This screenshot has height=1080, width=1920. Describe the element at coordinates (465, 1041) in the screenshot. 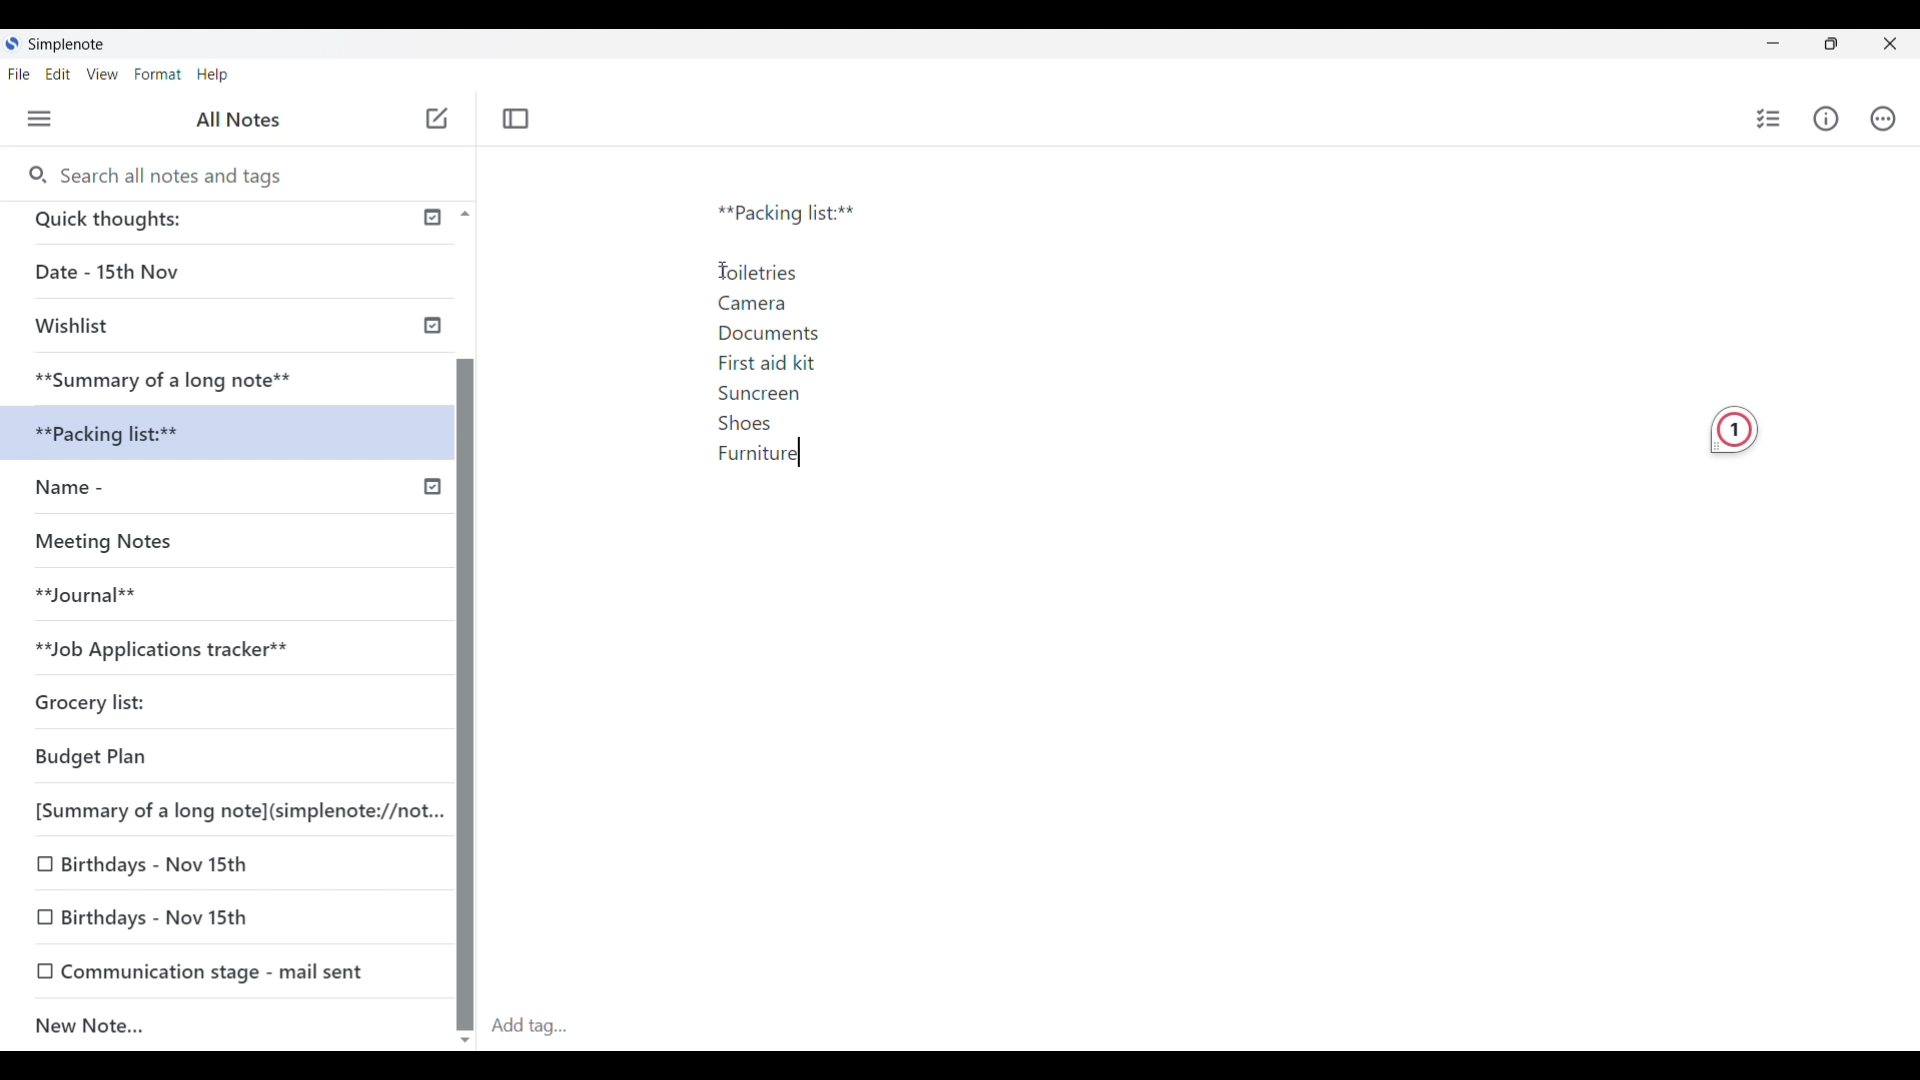

I see `Quick slide to bottom` at that location.